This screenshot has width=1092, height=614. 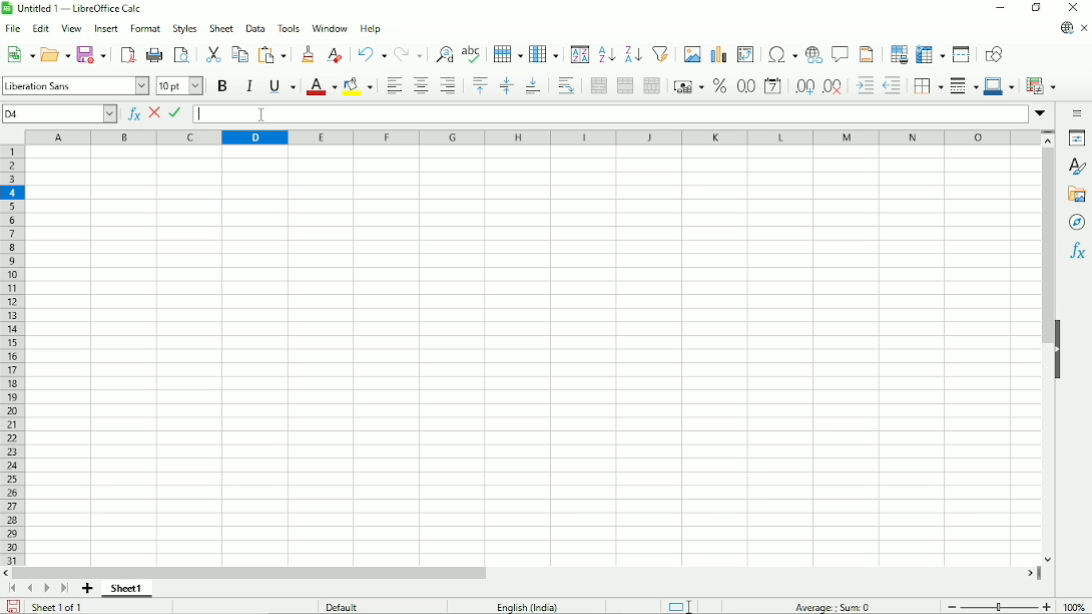 What do you see at coordinates (995, 53) in the screenshot?
I see `Show draw functions` at bounding box center [995, 53].